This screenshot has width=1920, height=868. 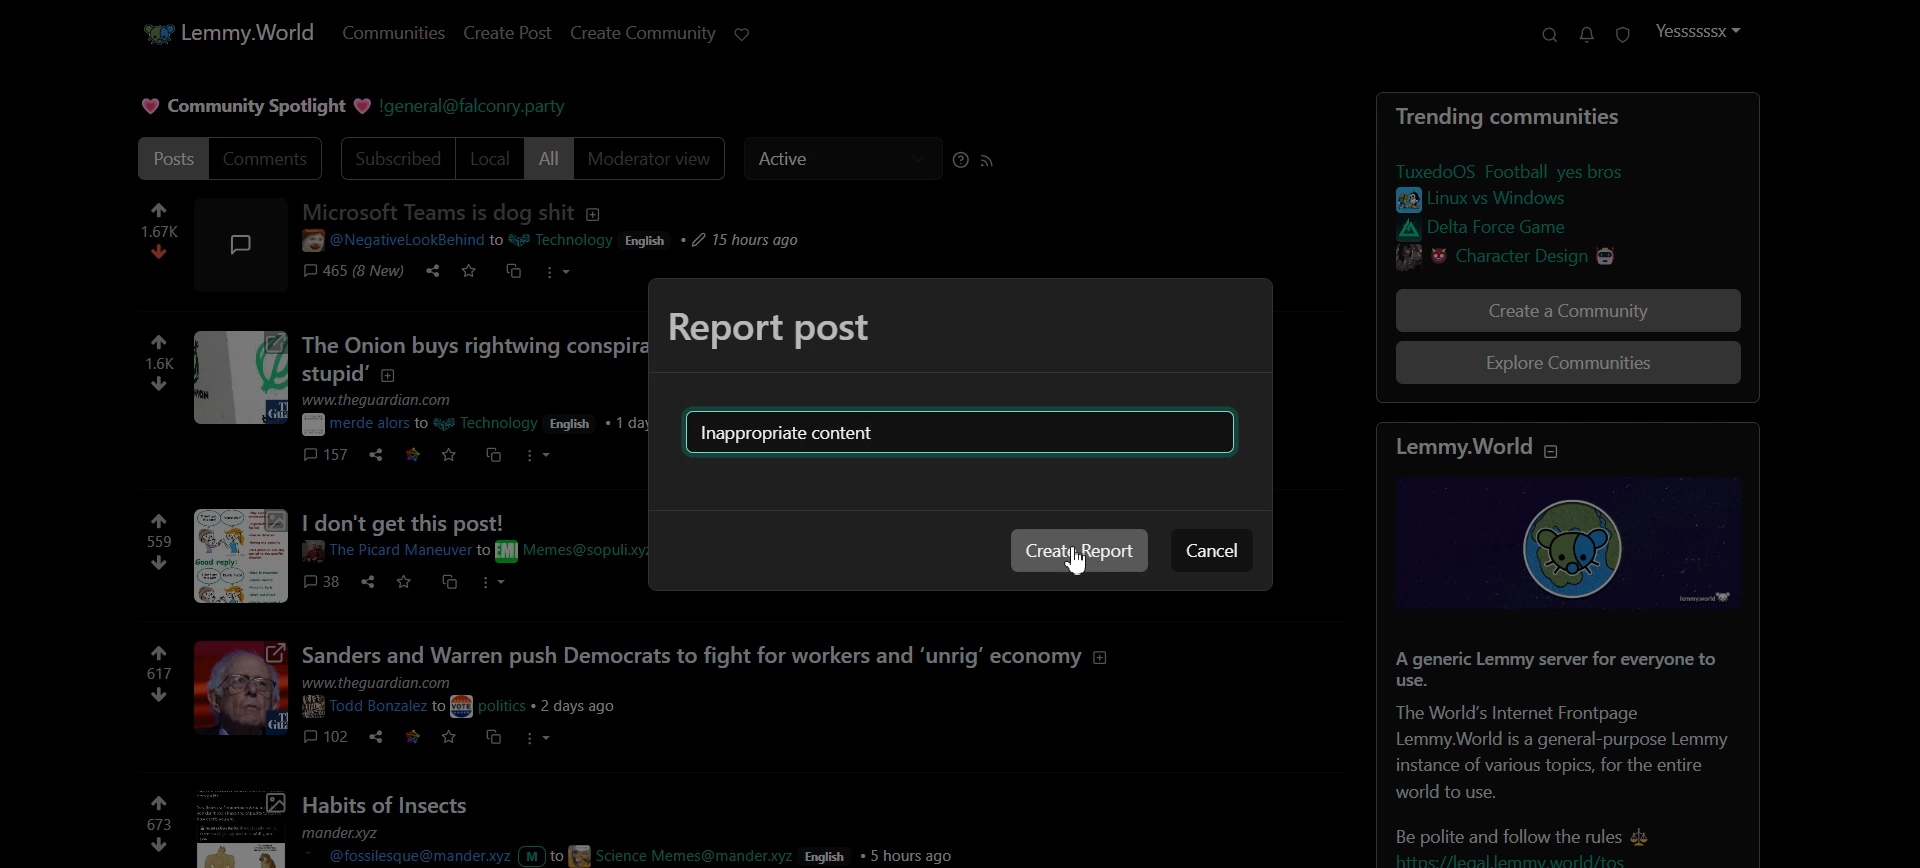 What do you see at coordinates (160, 521) in the screenshot?
I see `like` at bounding box center [160, 521].